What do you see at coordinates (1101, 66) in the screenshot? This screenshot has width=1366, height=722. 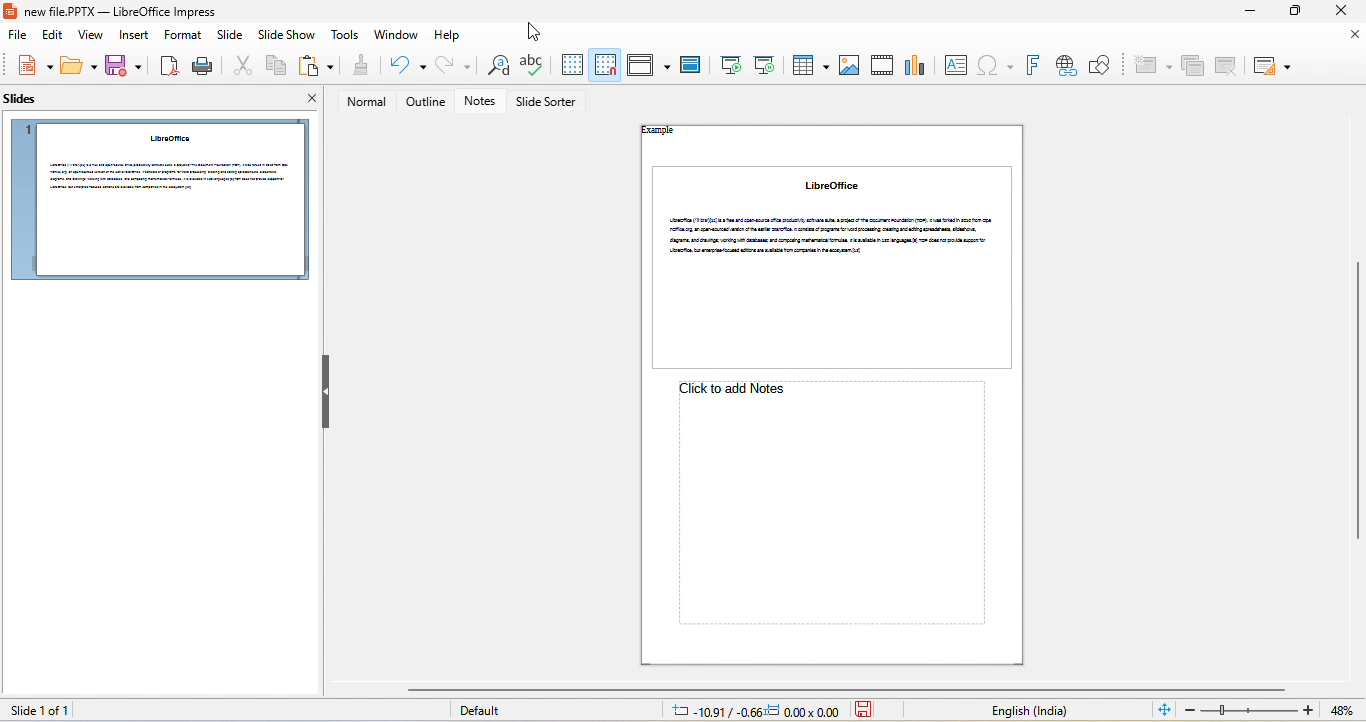 I see `how draw function` at bounding box center [1101, 66].